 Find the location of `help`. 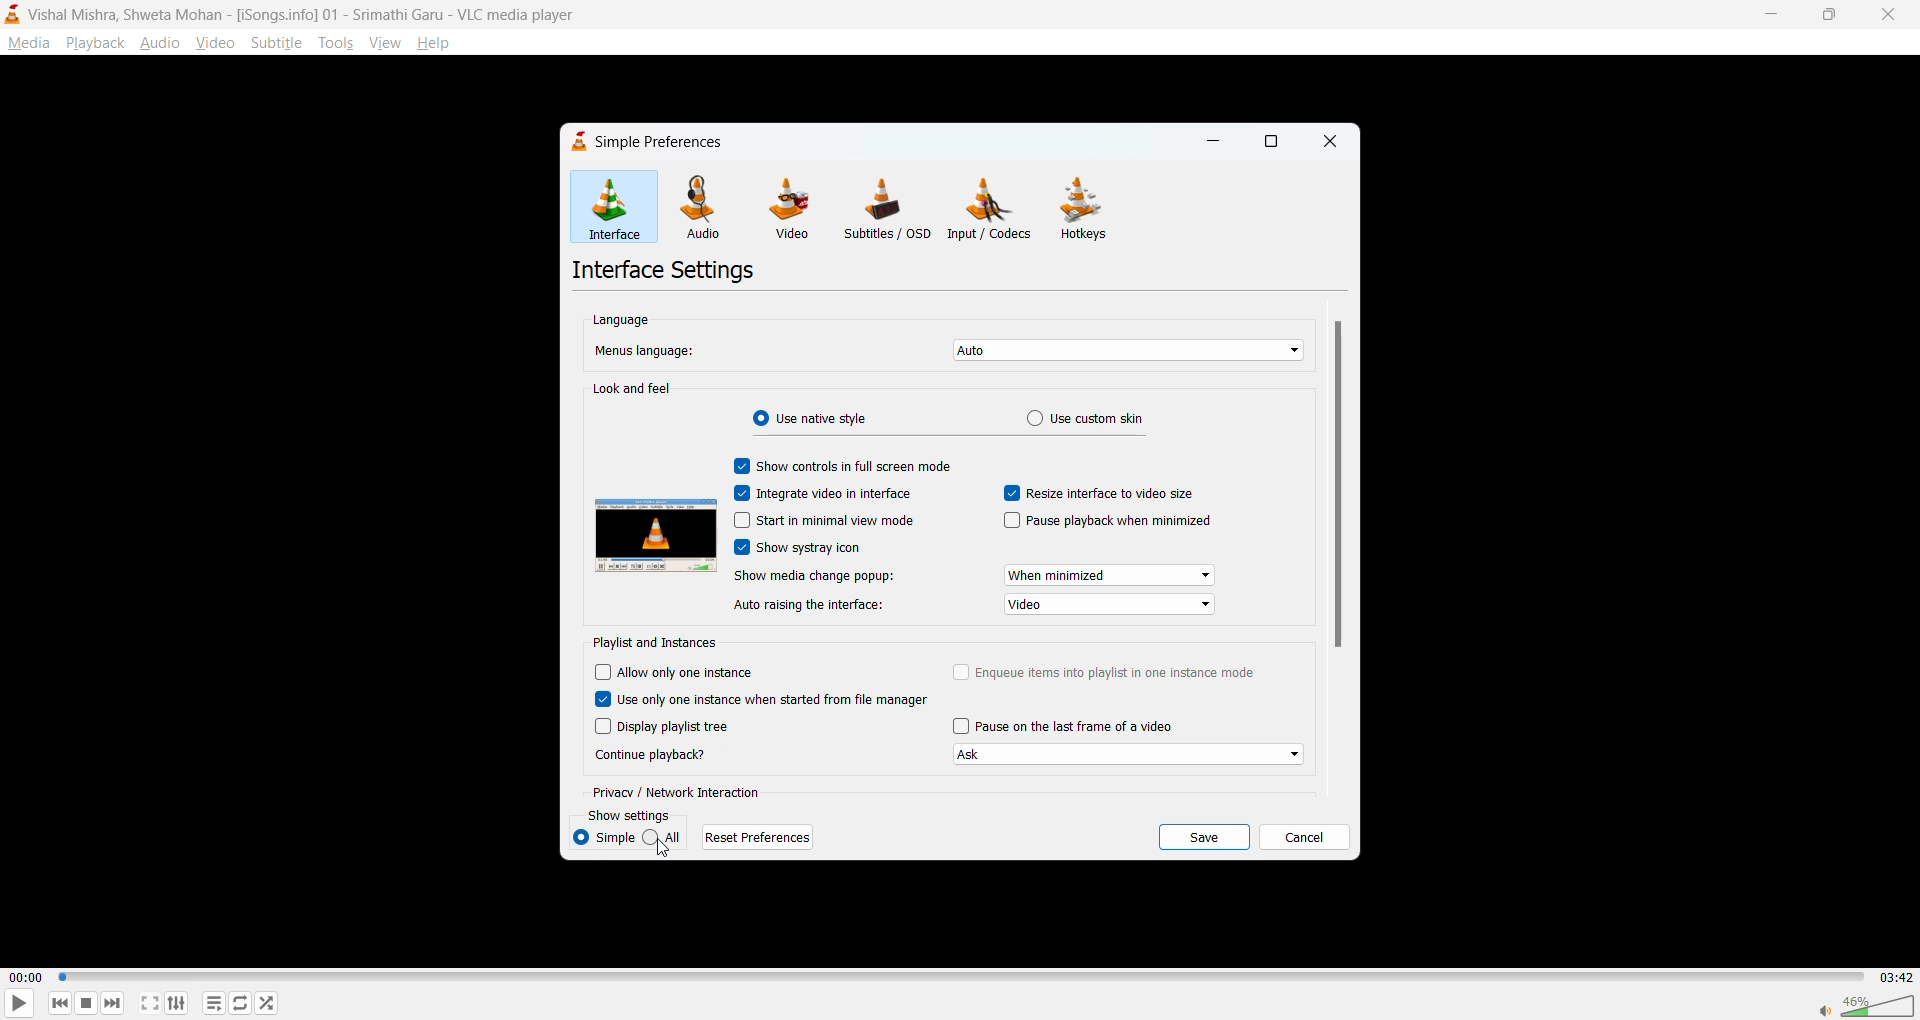

help is located at coordinates (437, 45).